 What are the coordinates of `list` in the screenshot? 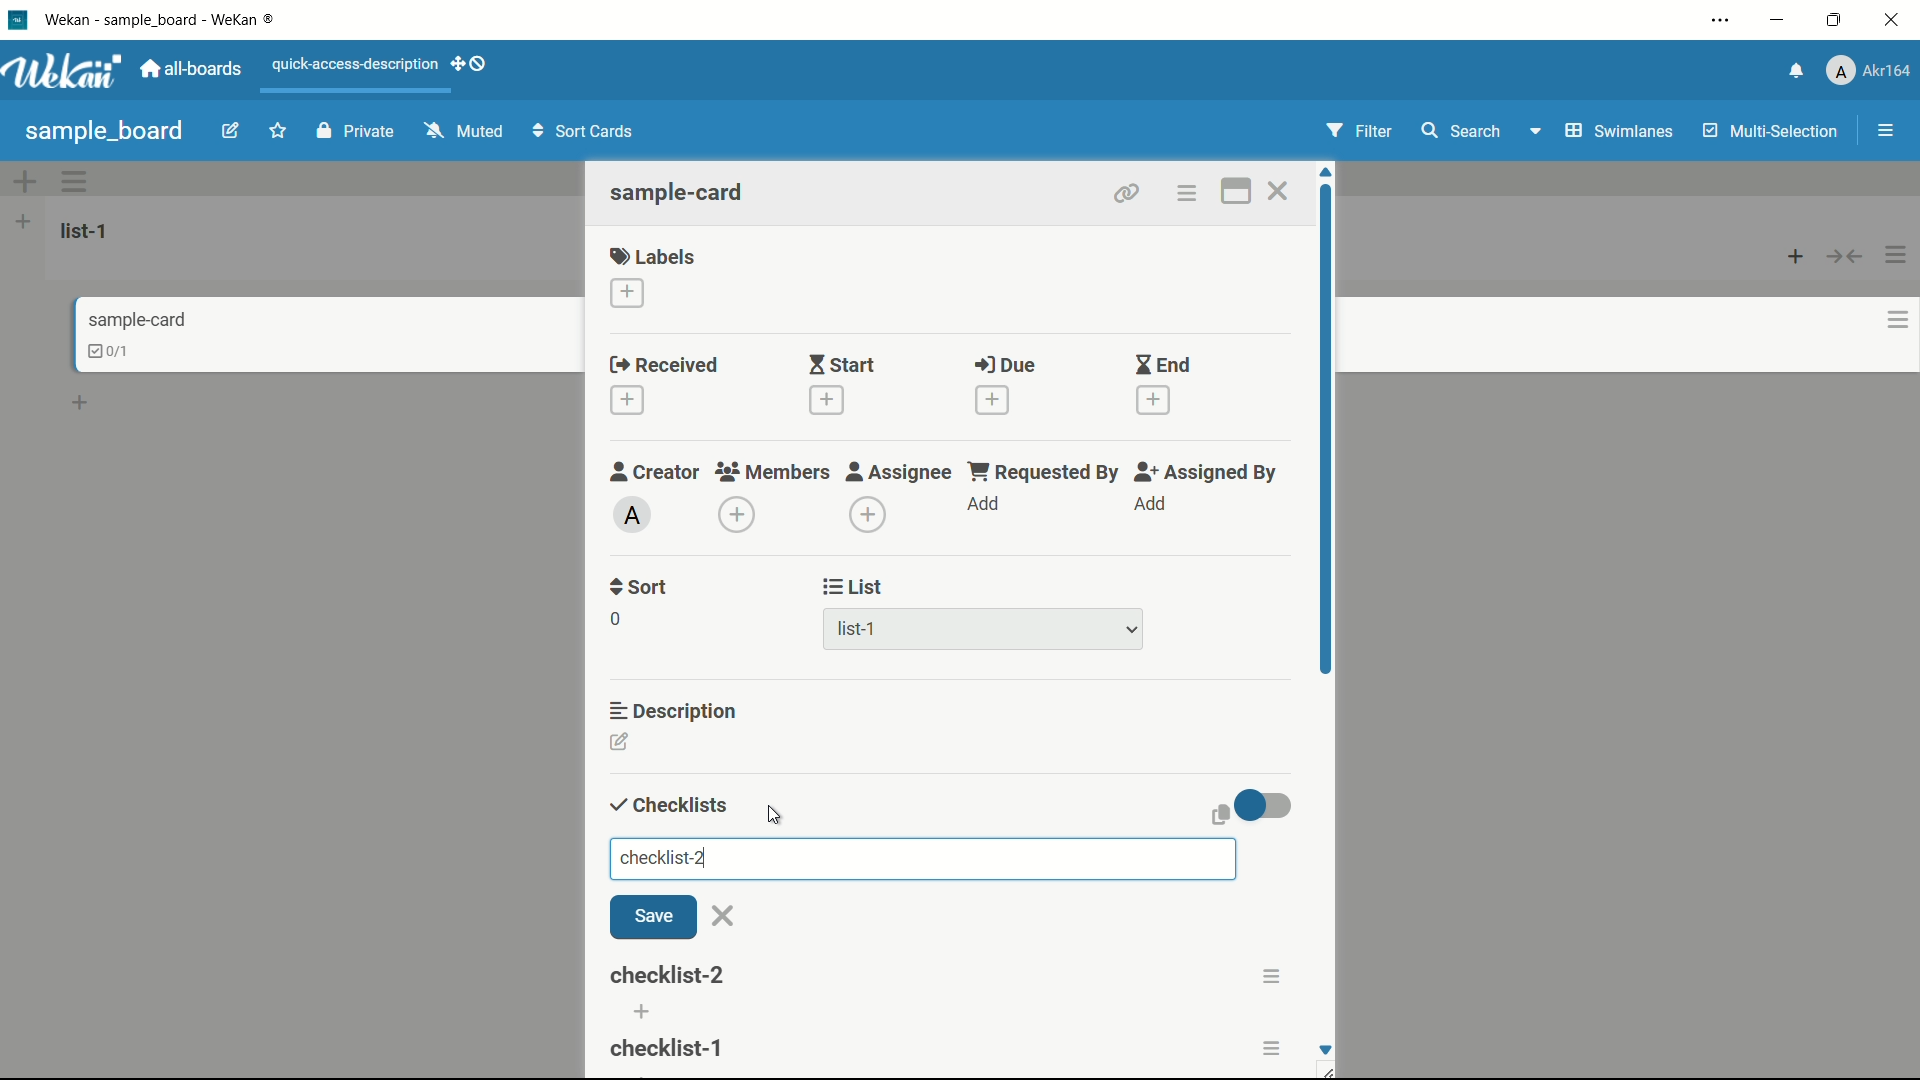 It's located at (854, 587).